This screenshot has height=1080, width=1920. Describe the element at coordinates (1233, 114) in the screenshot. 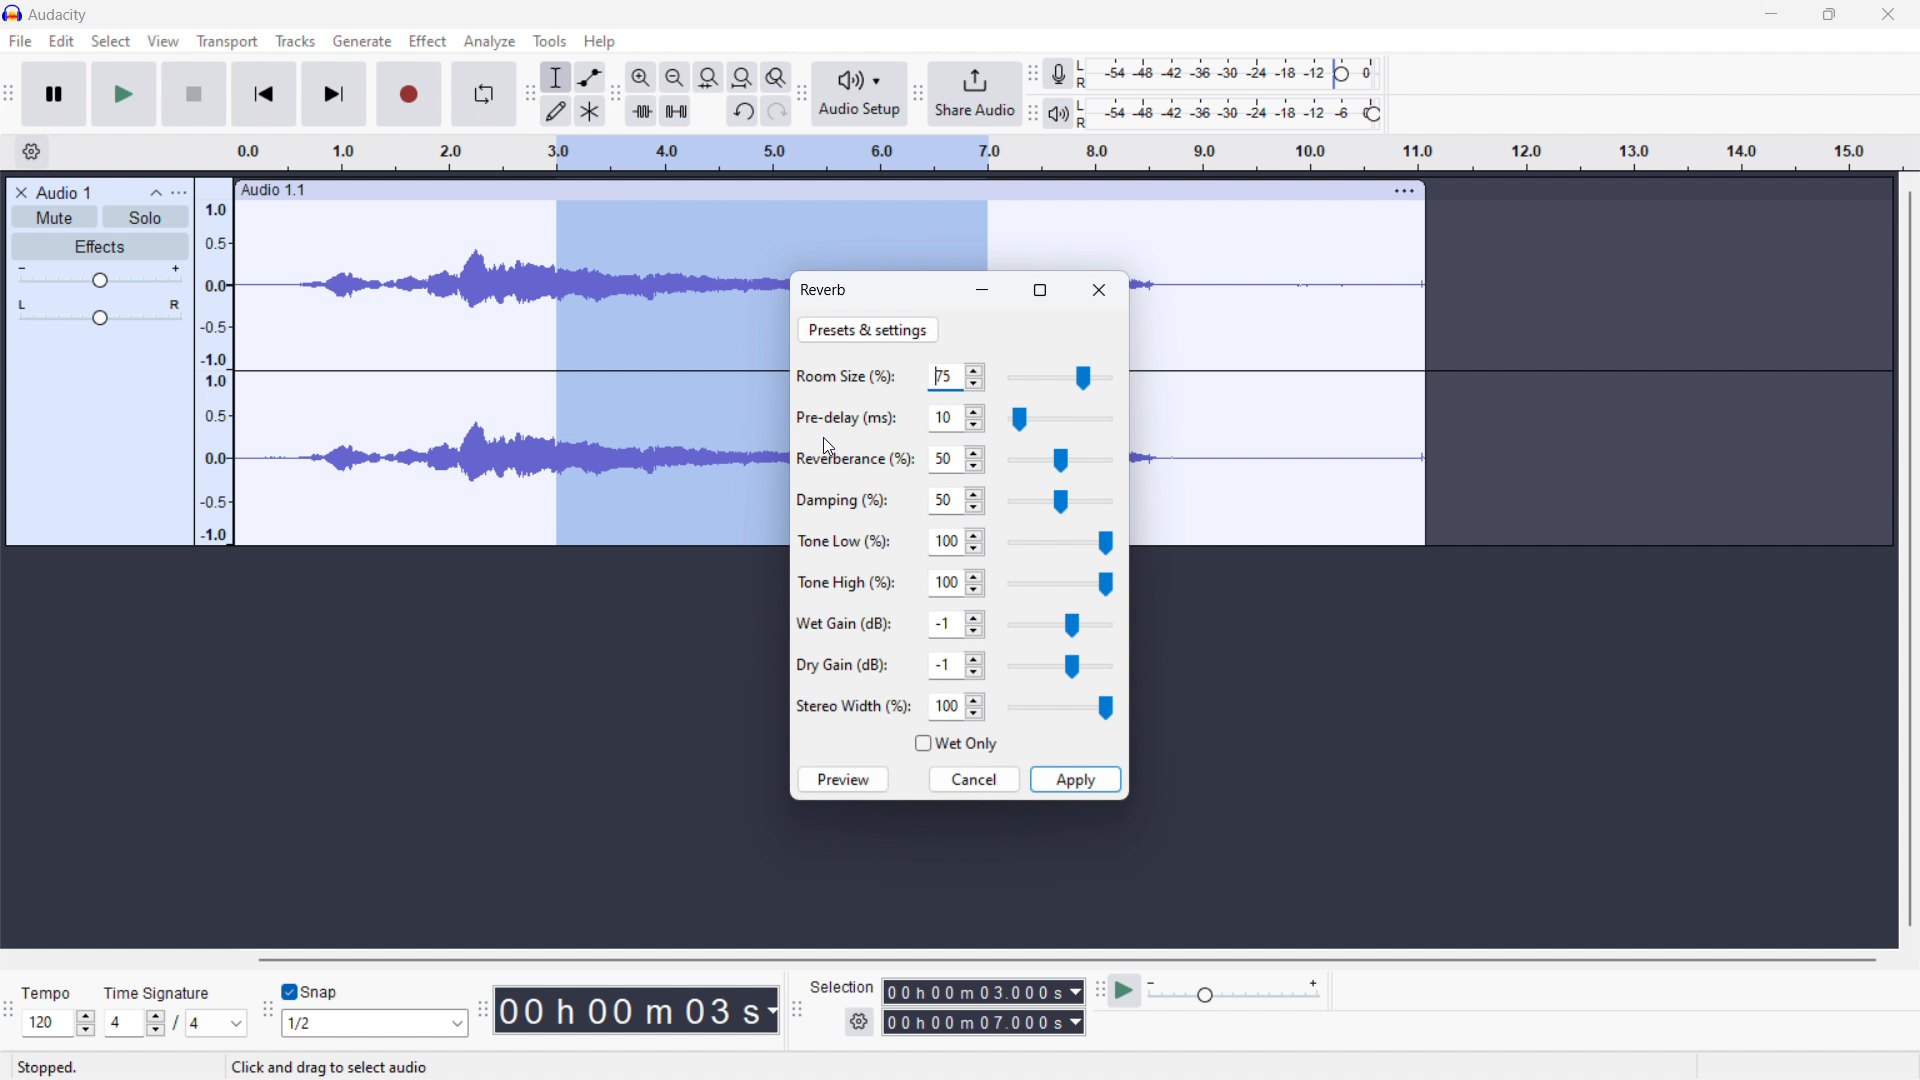

I see `playback level` at that location.